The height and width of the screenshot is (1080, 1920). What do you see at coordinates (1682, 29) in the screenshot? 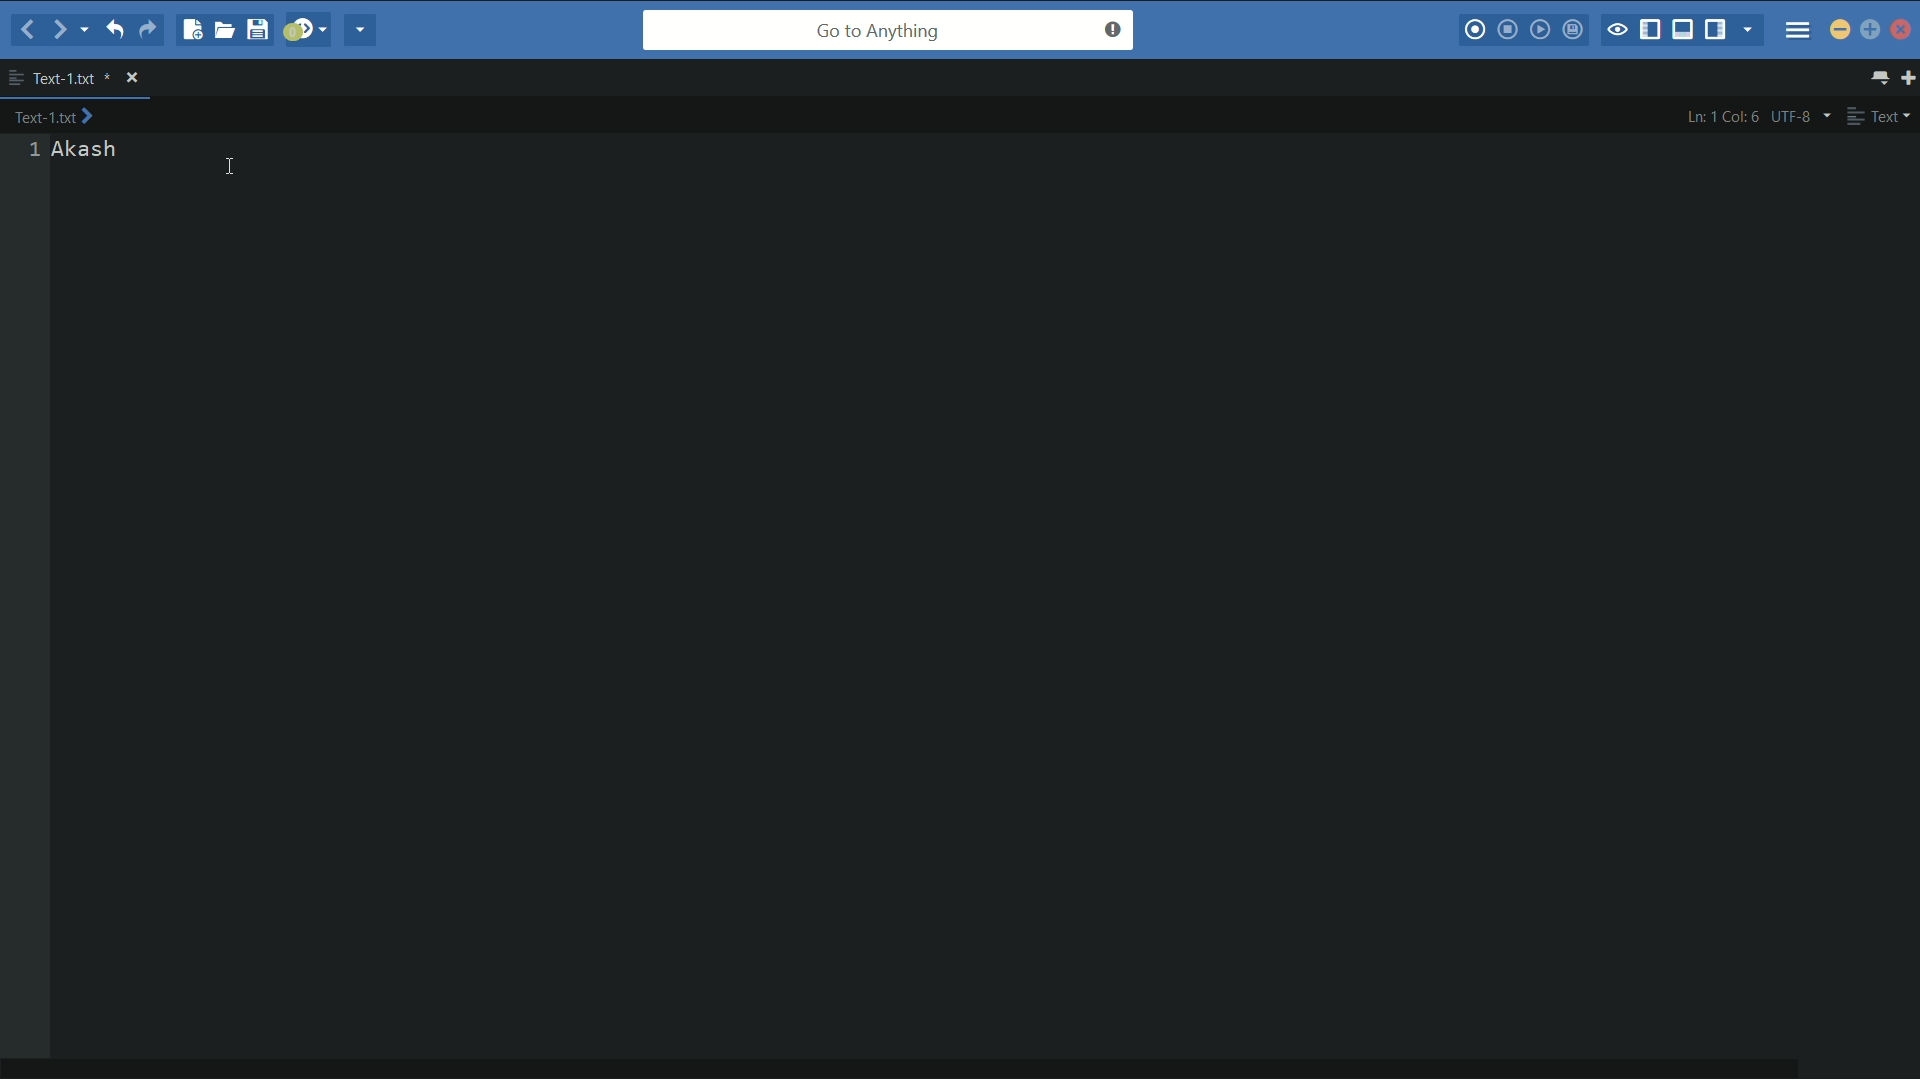
I see `show/hide bottom panel` at bounding box center [1682, 29].